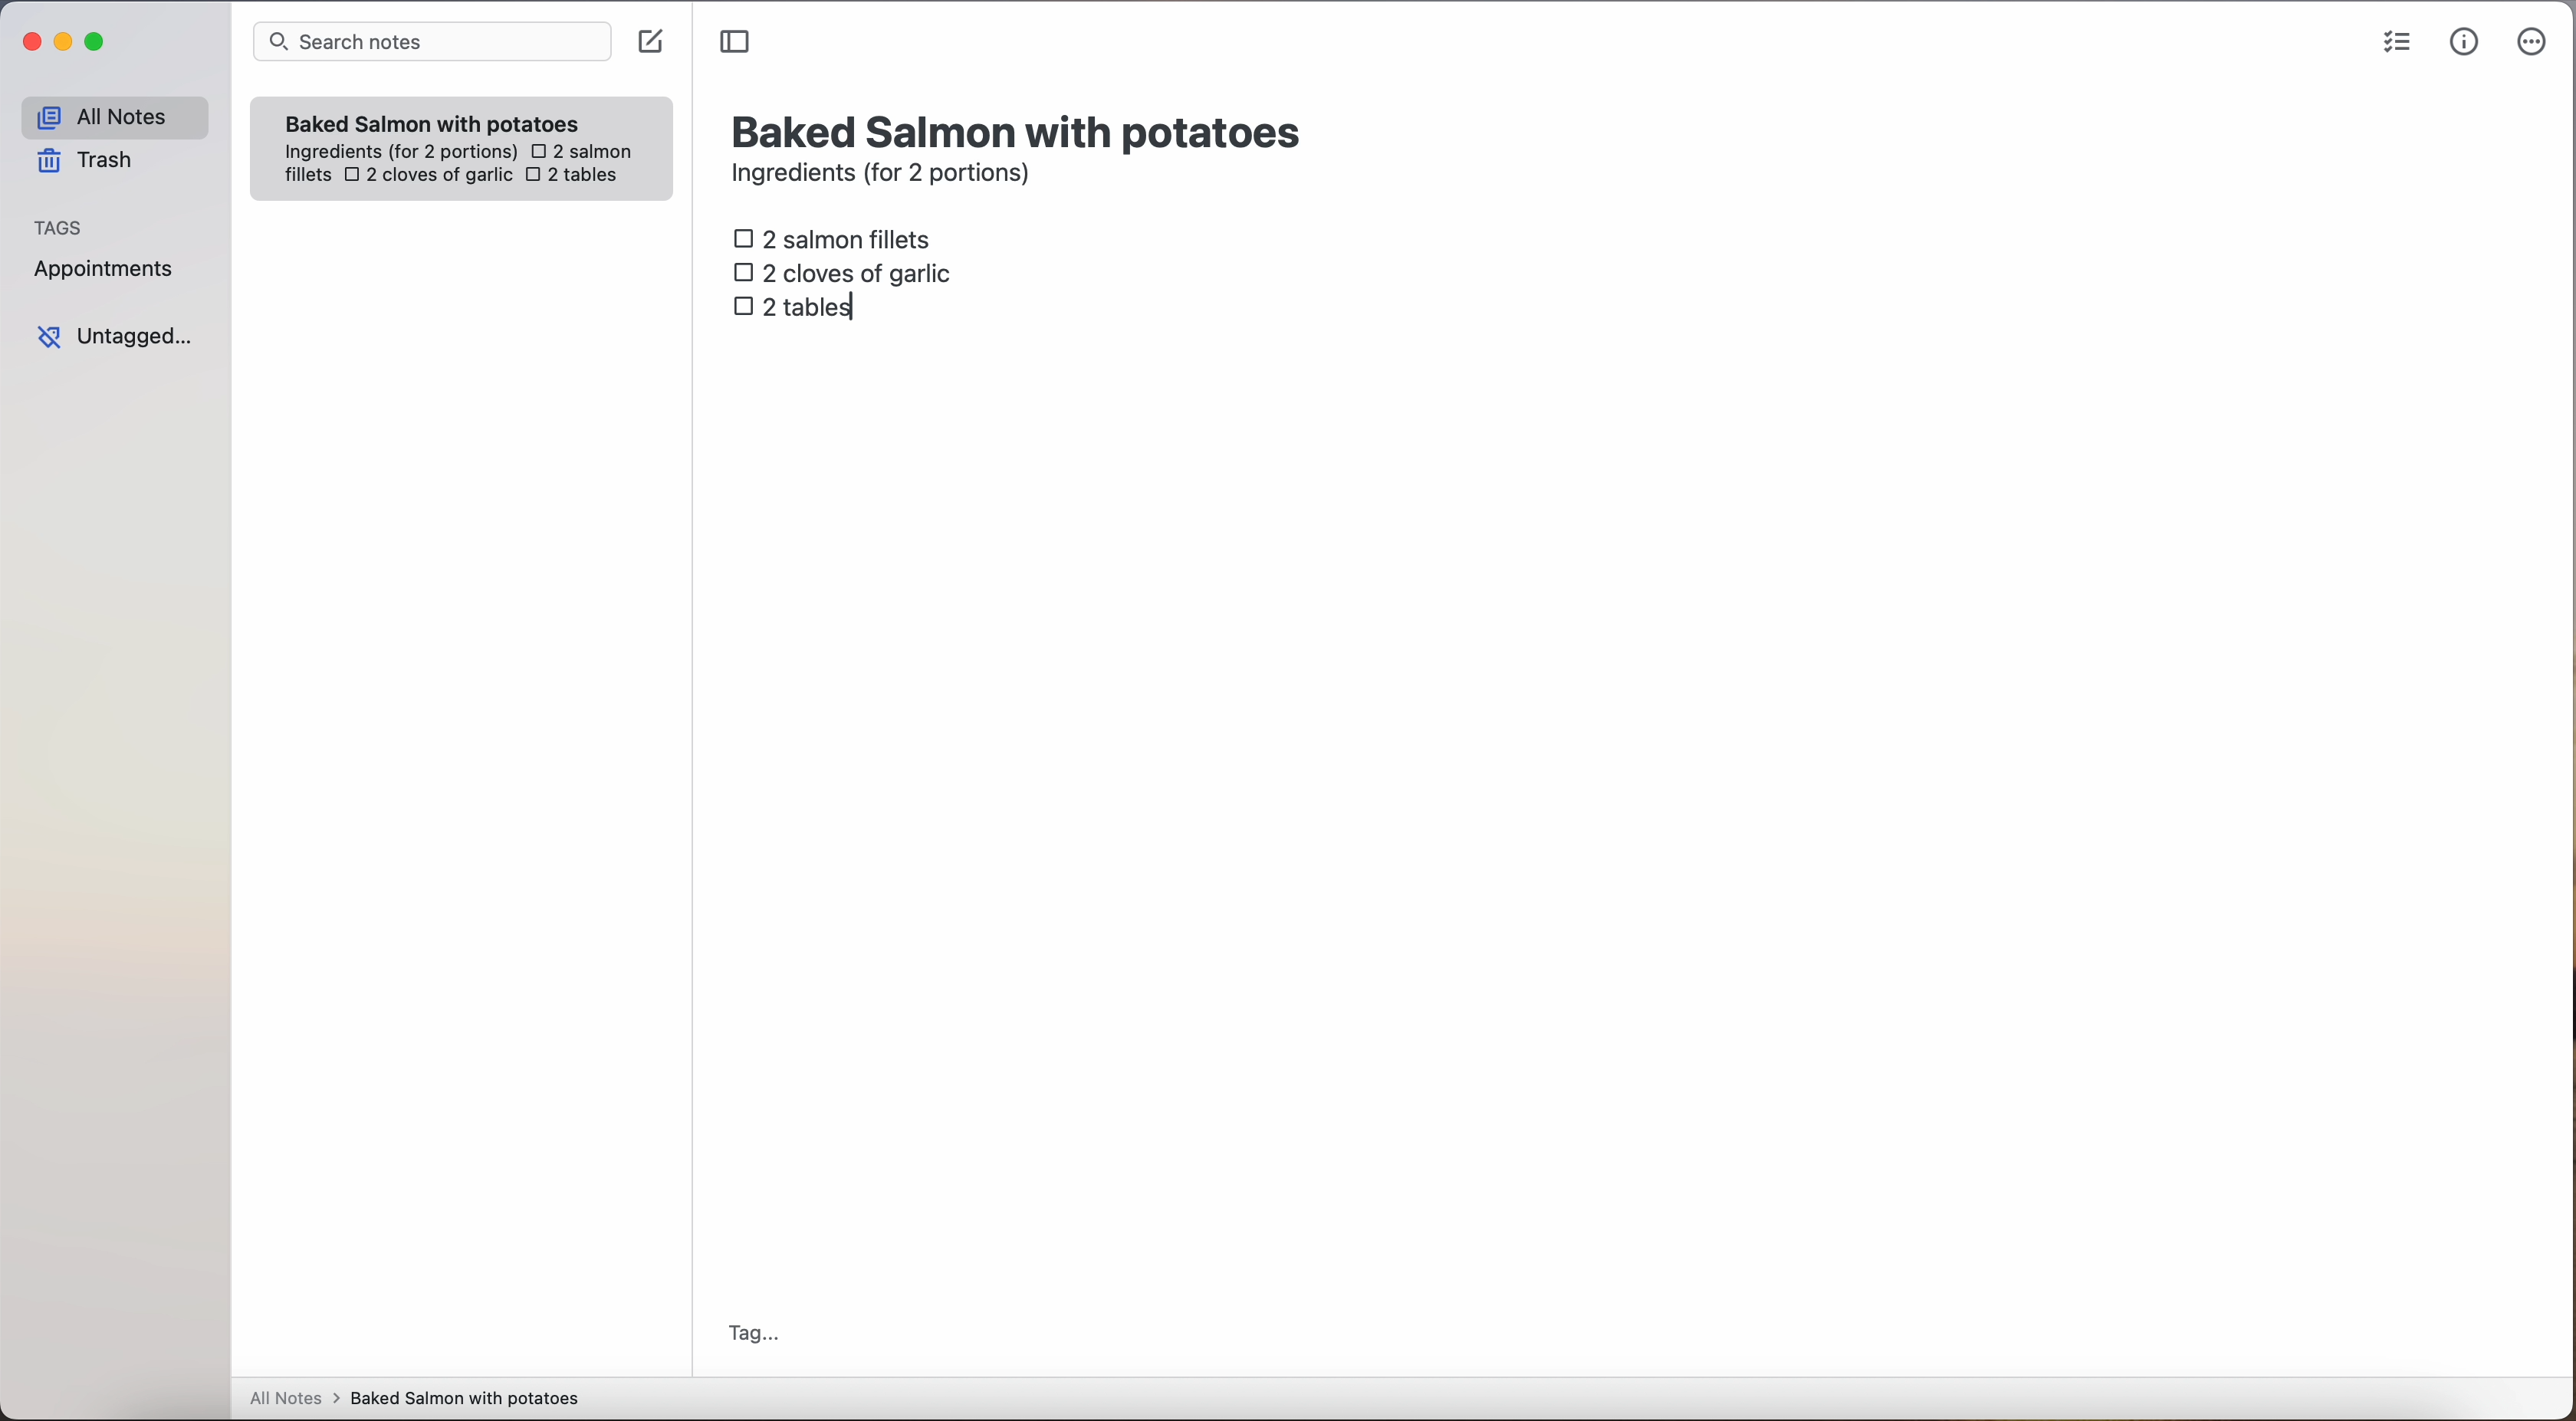  I want to click on ingredientes (for 2 portions), so click(398, 153).